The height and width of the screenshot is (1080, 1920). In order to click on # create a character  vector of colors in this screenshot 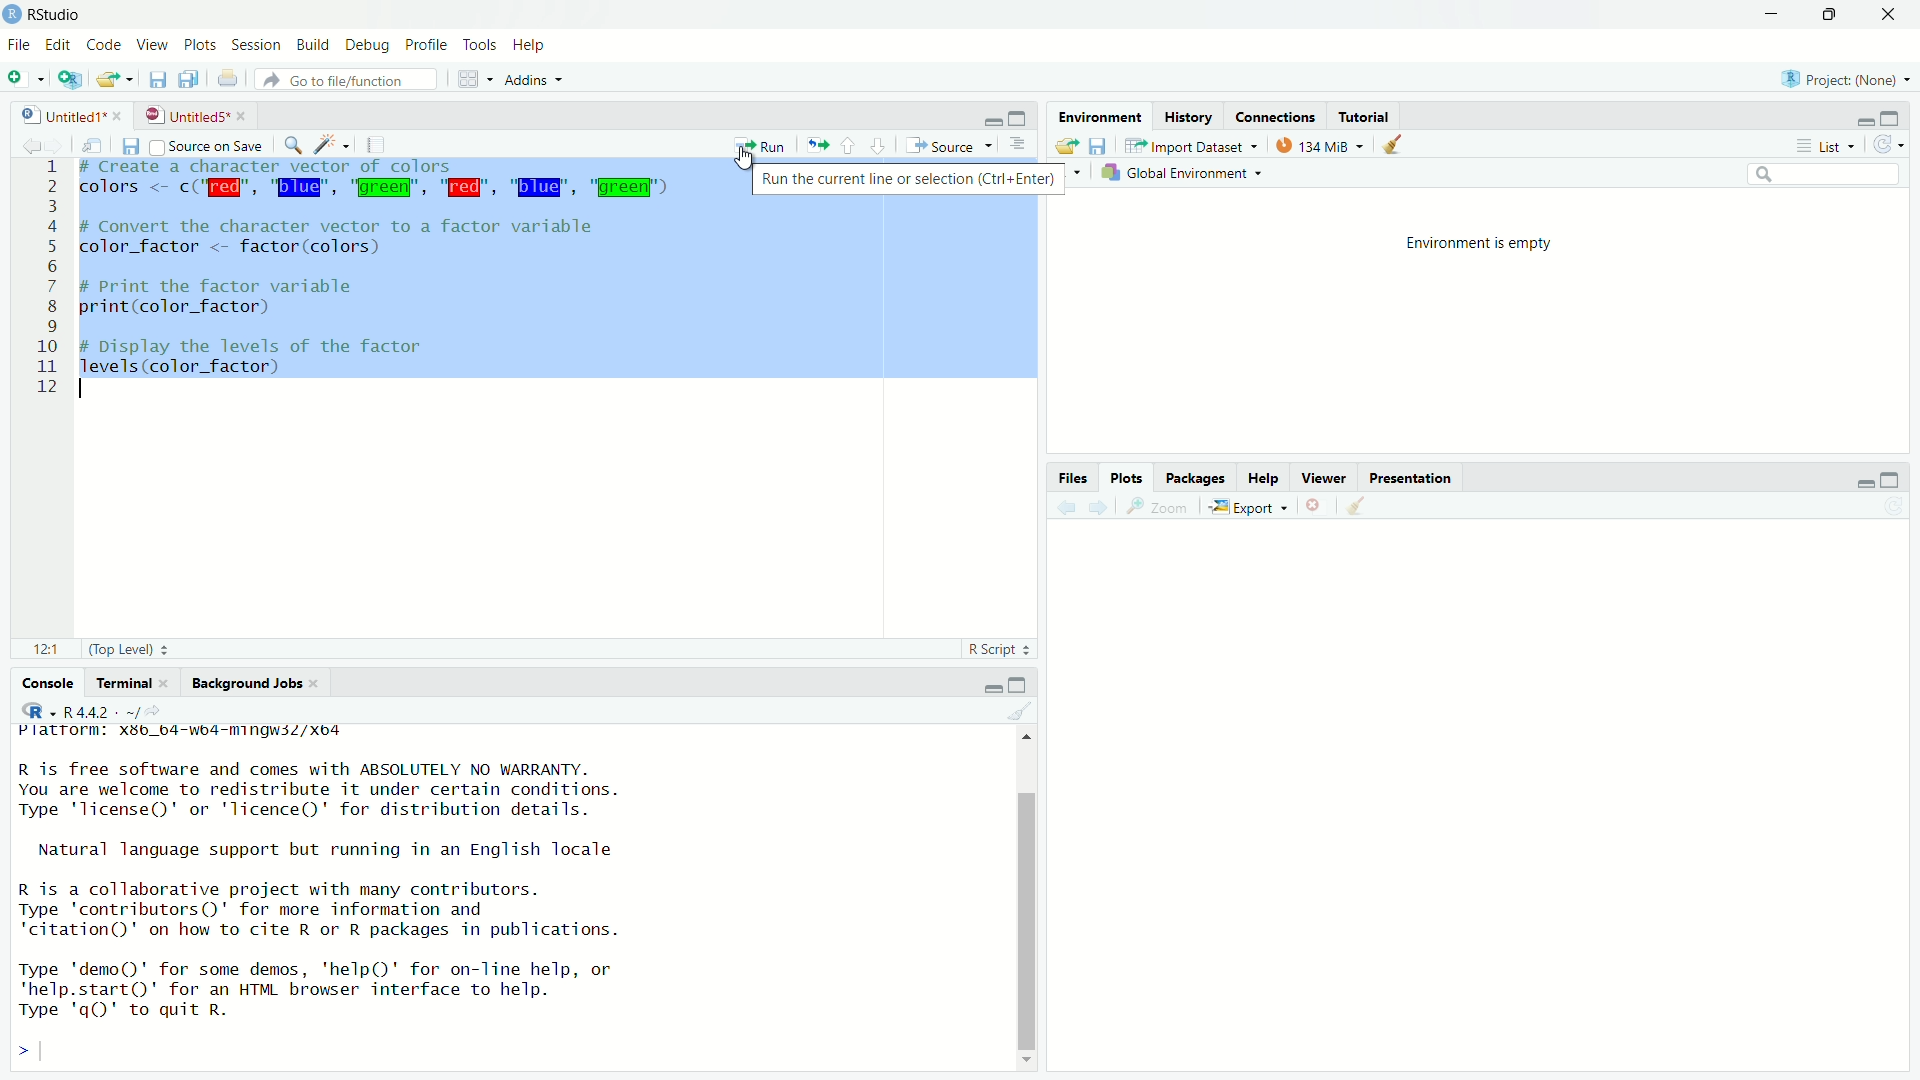, I will do `click(302, 167)`.